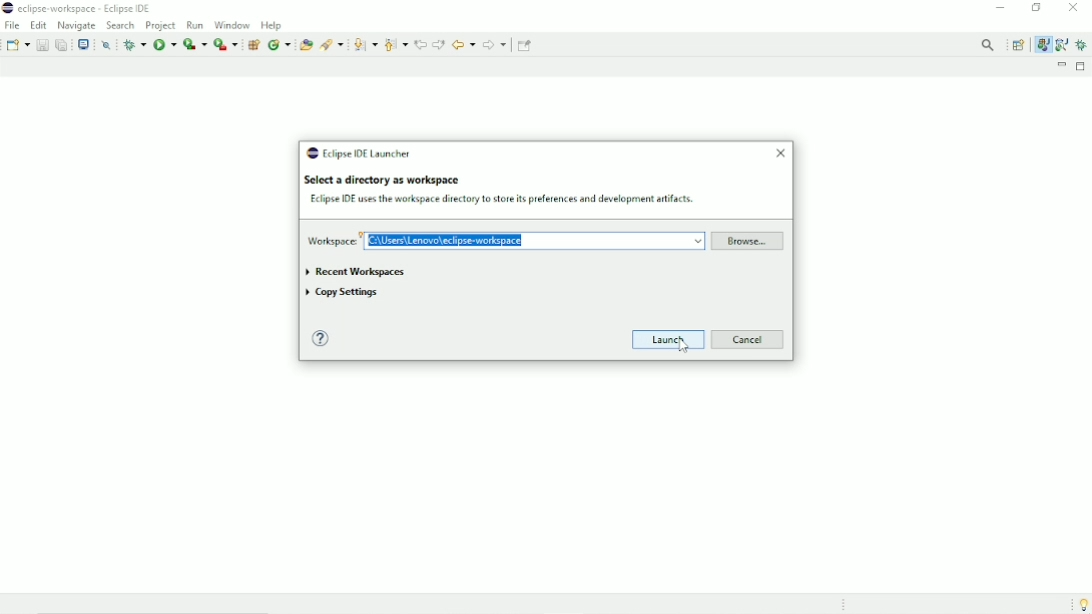  What do you see at coordinates (360, 152) in the screenshot?
I see `Eclipse IDE Launcher` at bounding box center [360, 152].